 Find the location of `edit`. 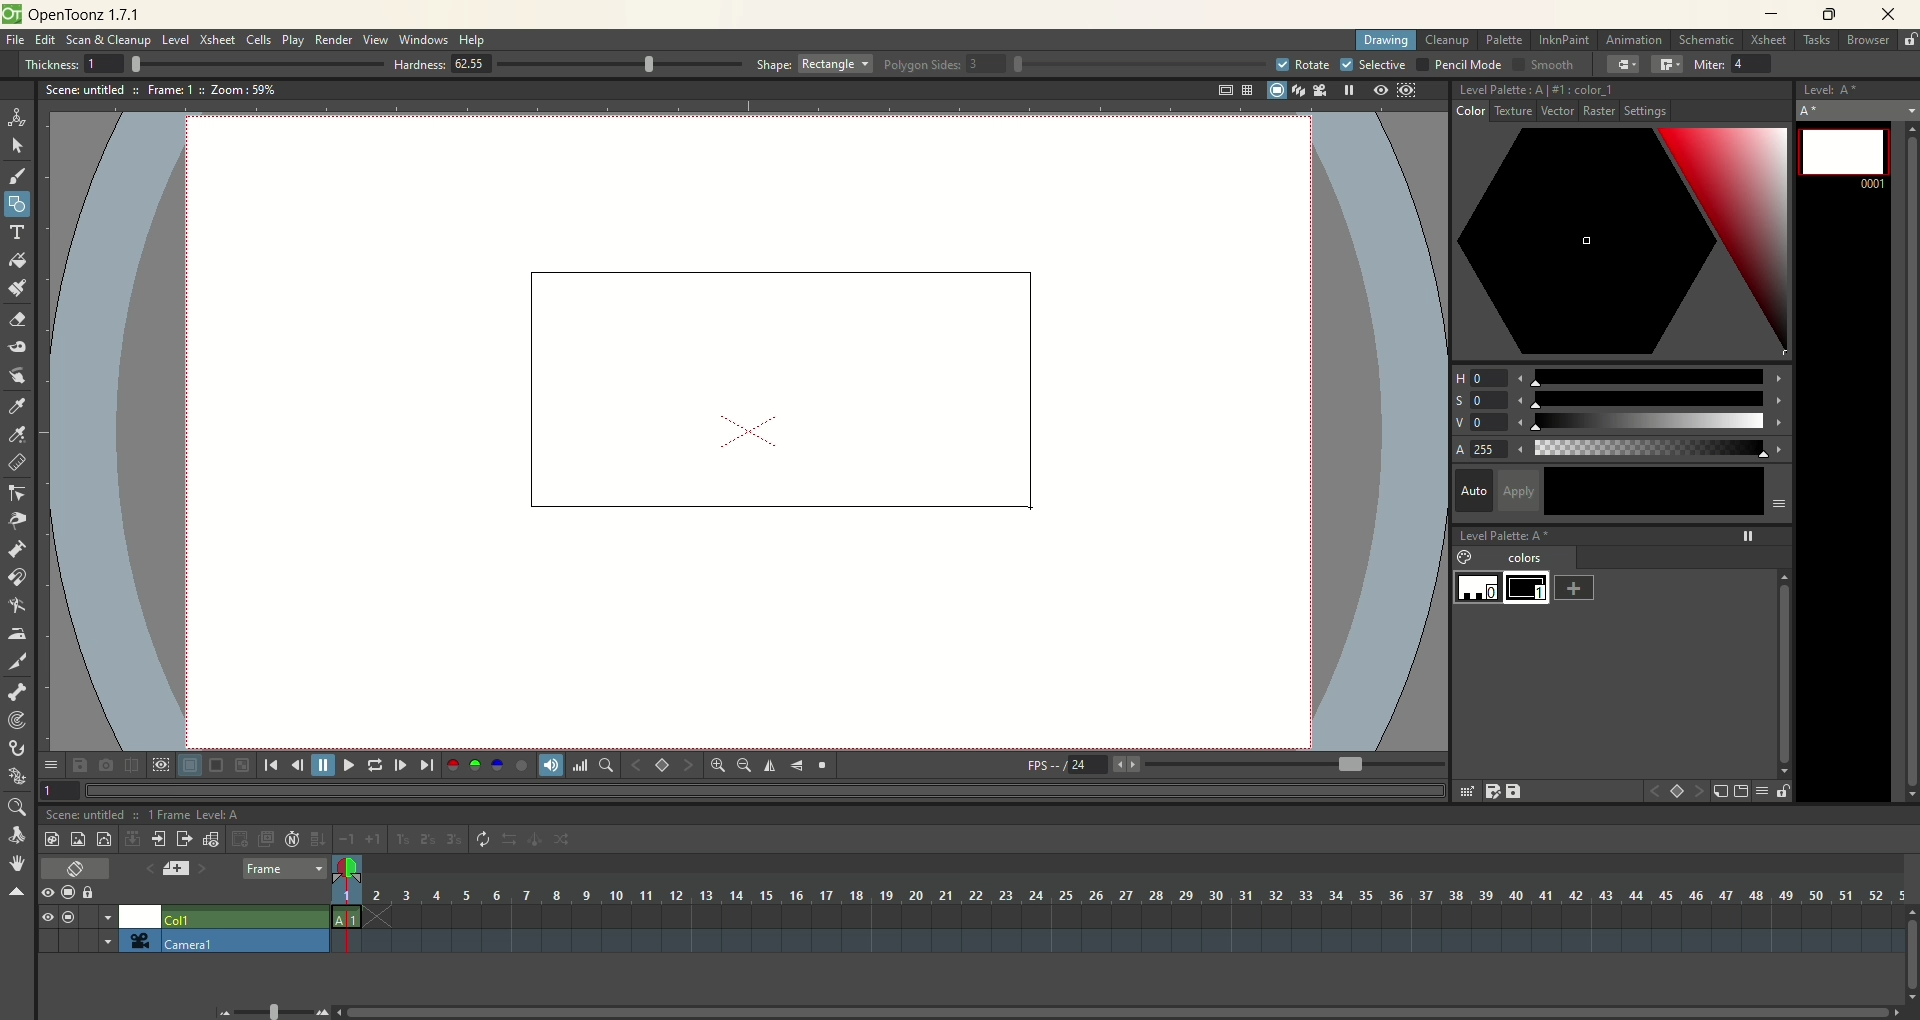

edit is located at coordinates (45, 42).